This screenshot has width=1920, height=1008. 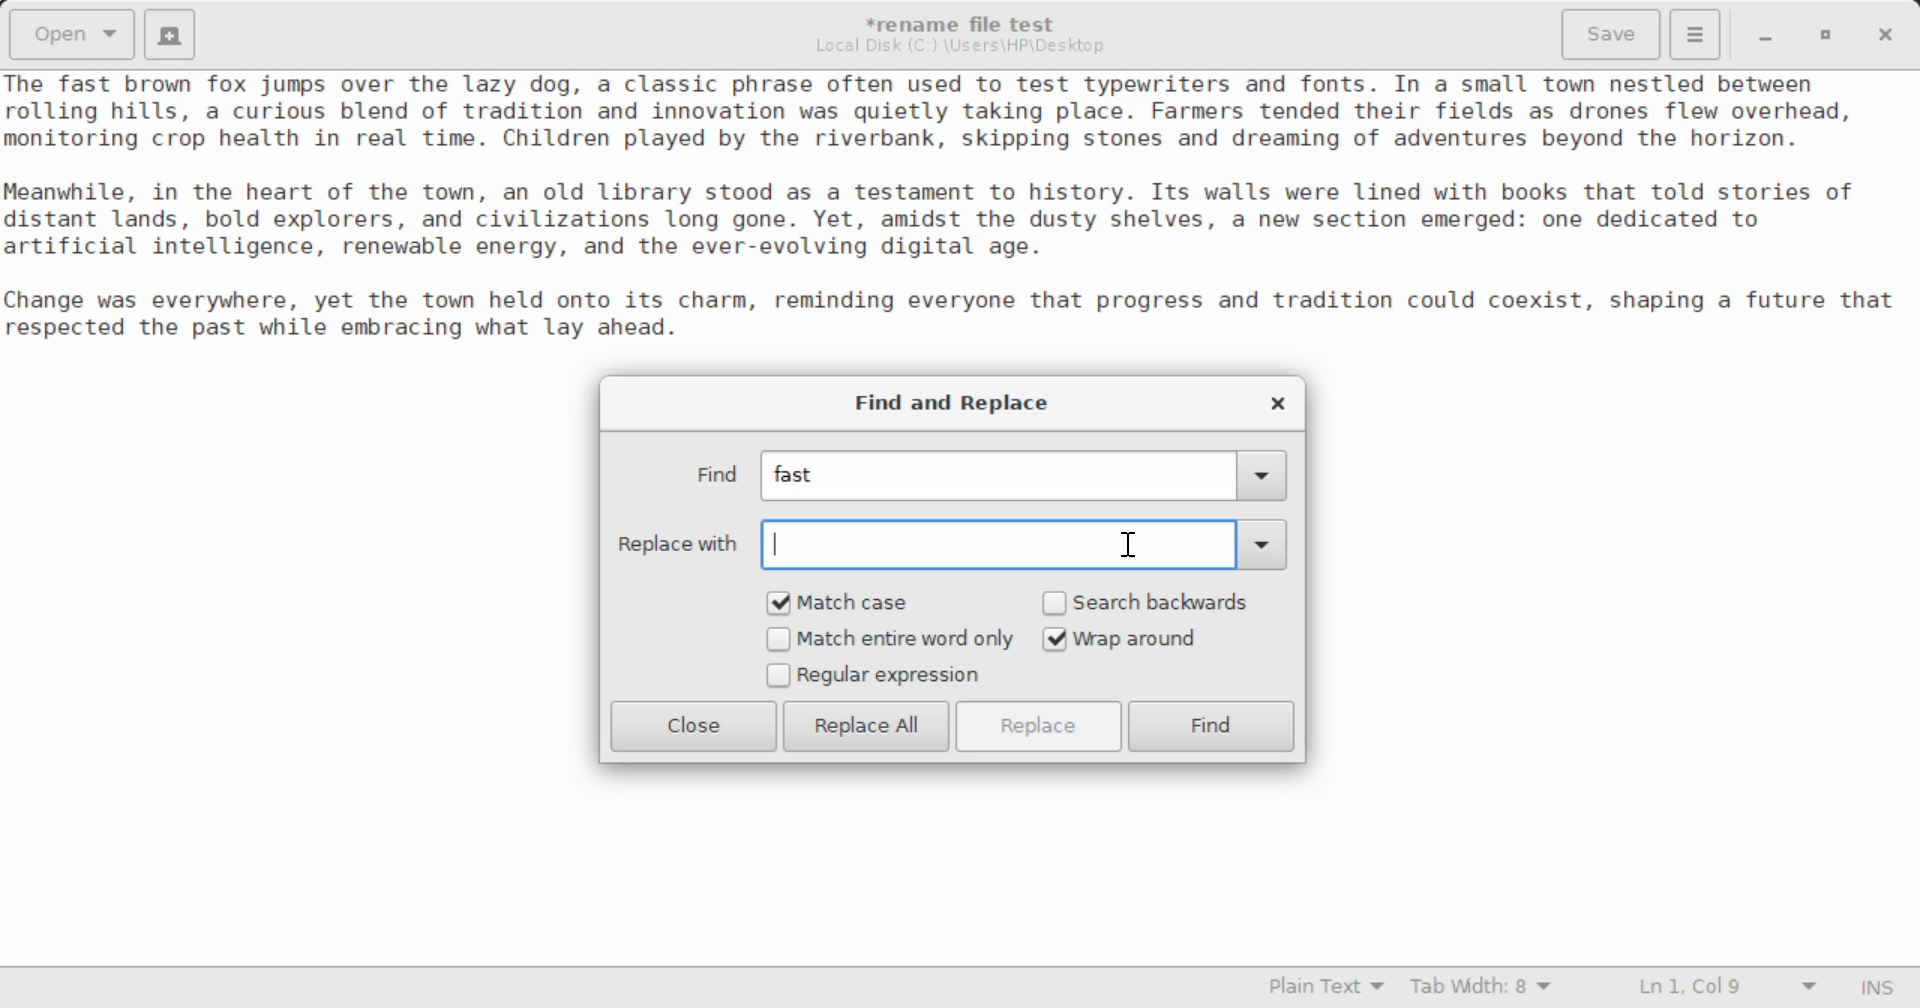 I want to click on Find, so click(x=1213, y=726).